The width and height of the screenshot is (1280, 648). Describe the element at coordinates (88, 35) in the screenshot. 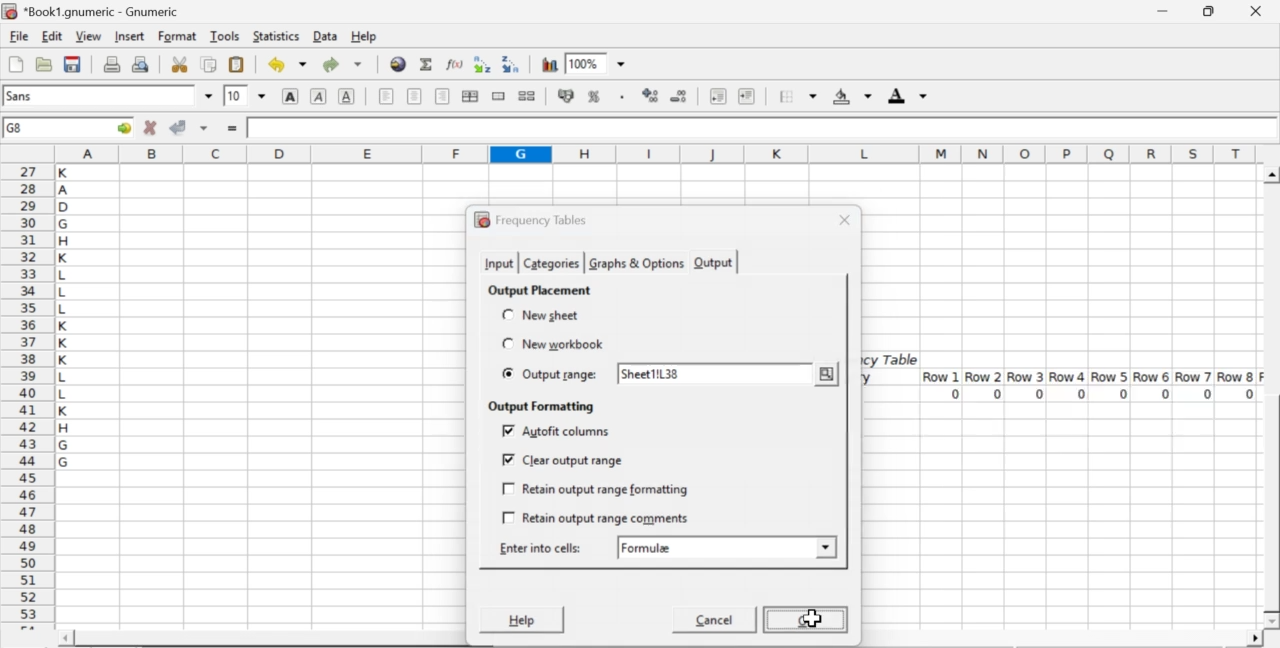

I see `view` at that location.